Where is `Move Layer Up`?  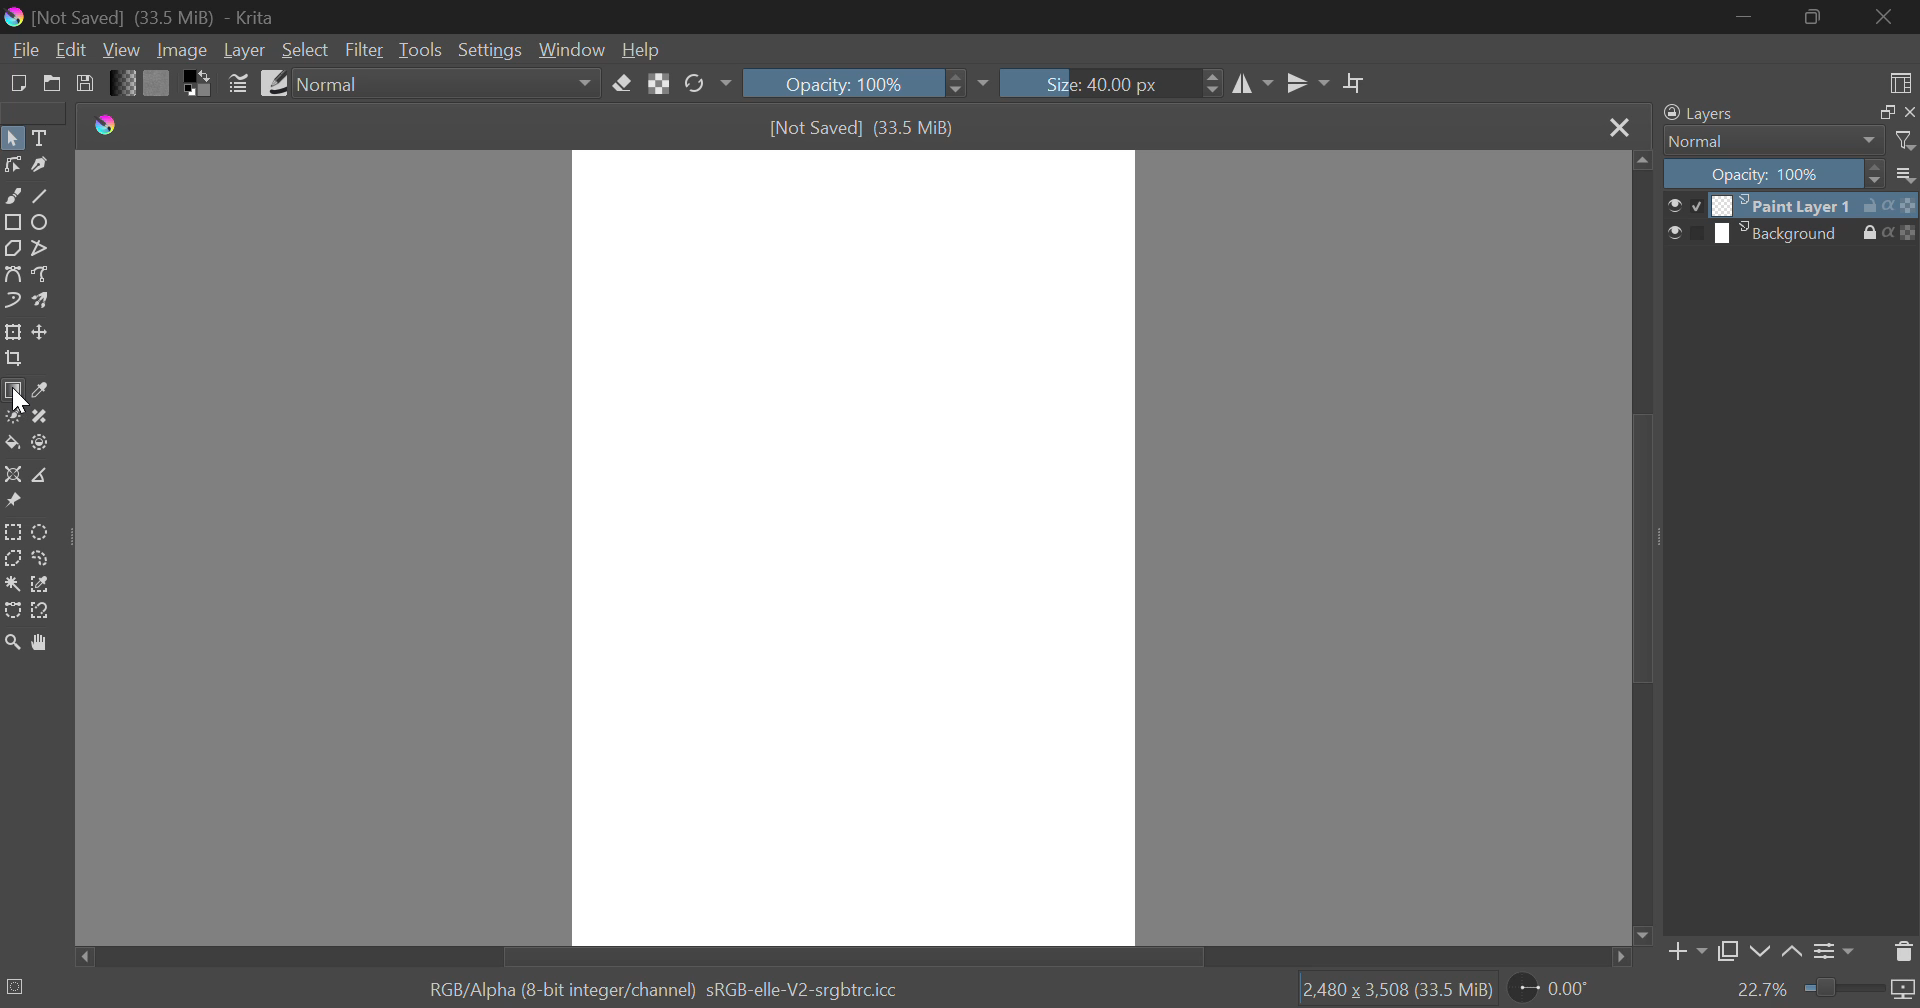 Move Layer Up is located at coordinates (1793, 953).